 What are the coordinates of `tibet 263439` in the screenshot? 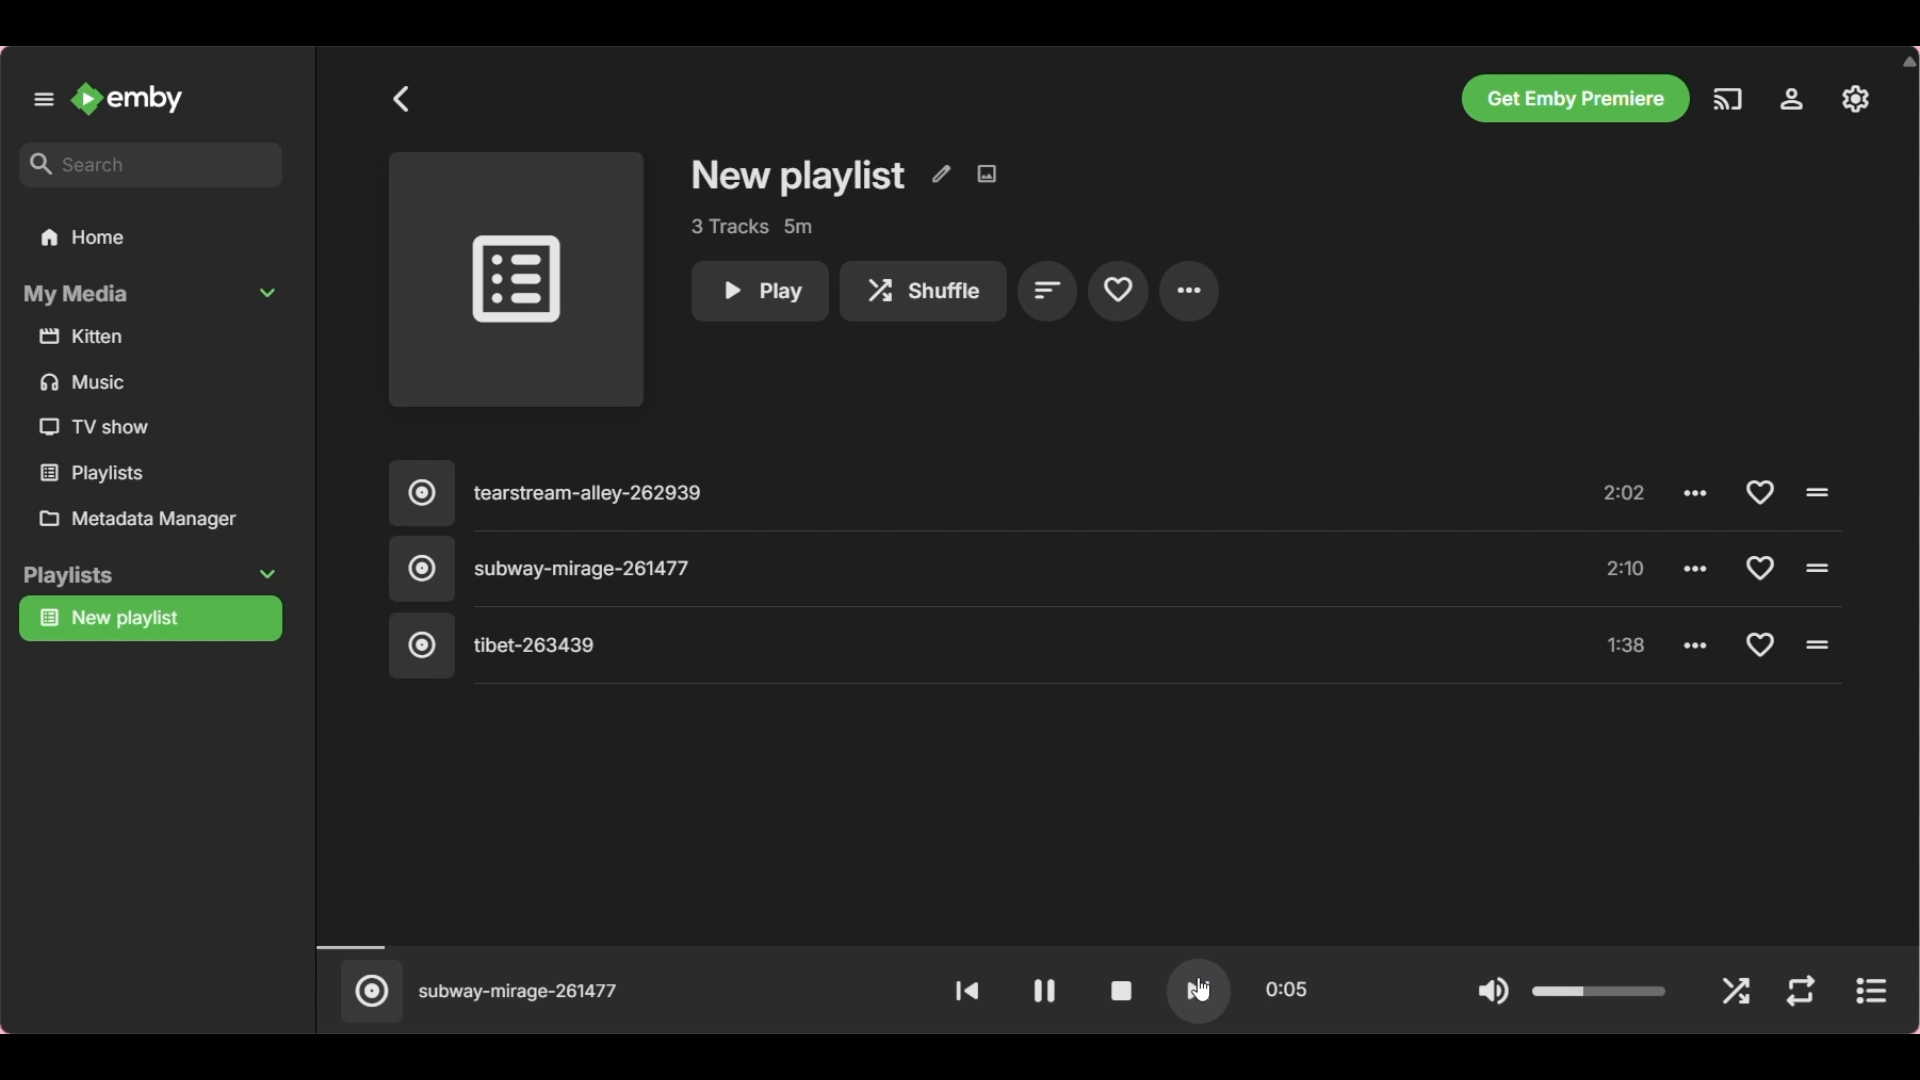 It's located at (496, 646).